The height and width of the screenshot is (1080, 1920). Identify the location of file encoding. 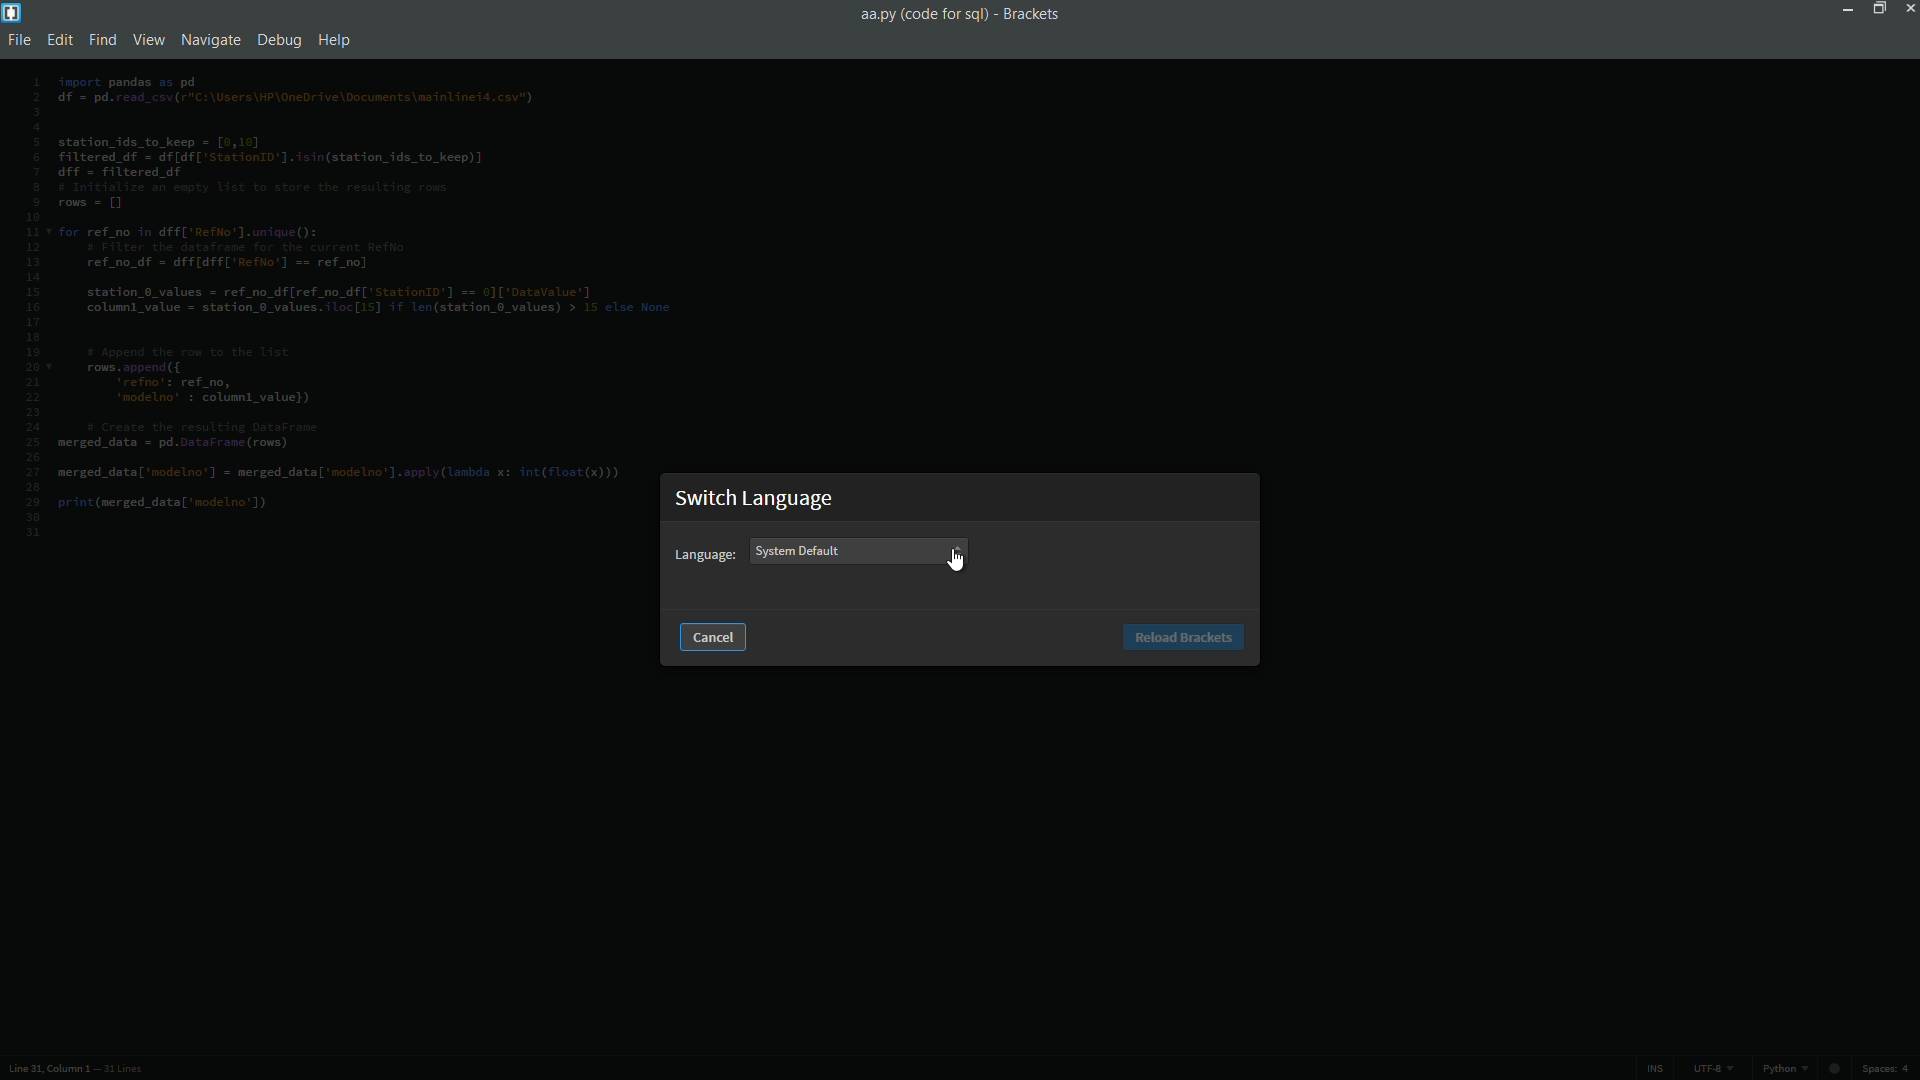
(1712, 1069).